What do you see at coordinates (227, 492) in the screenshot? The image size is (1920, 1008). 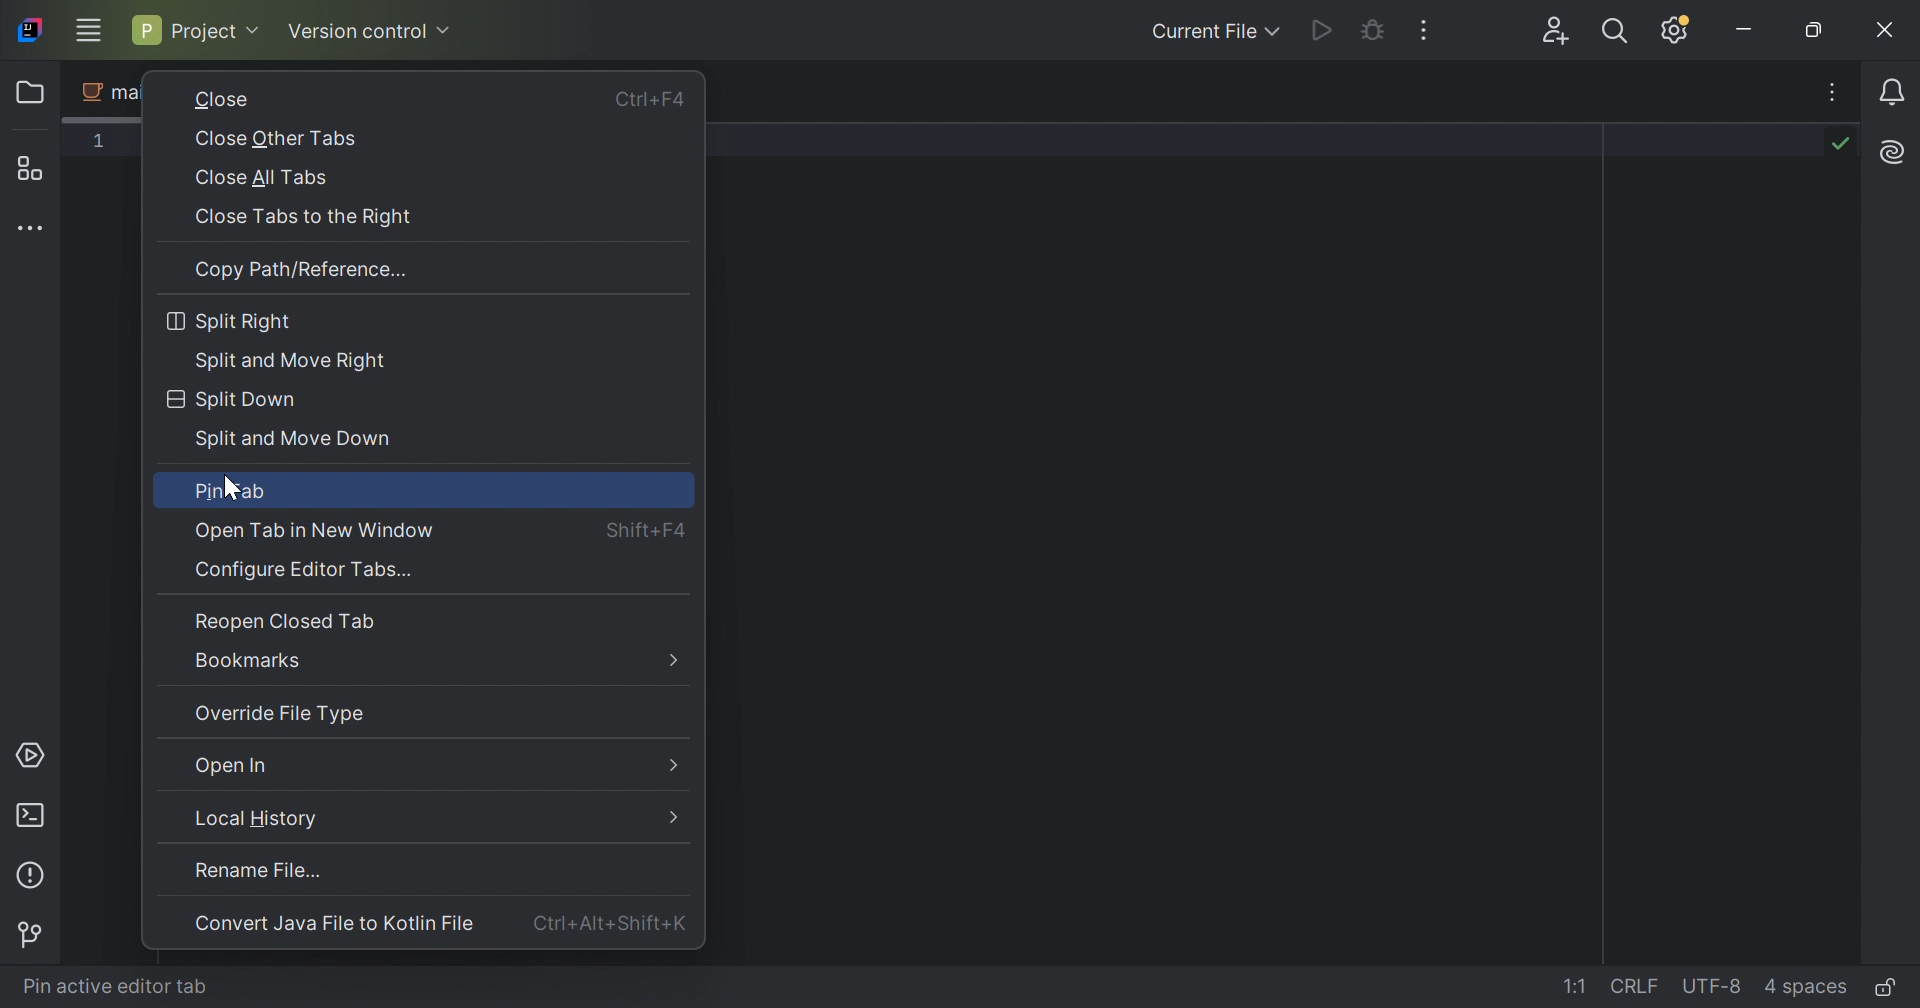 I see `Pin down` at bounding box center [227, 492].